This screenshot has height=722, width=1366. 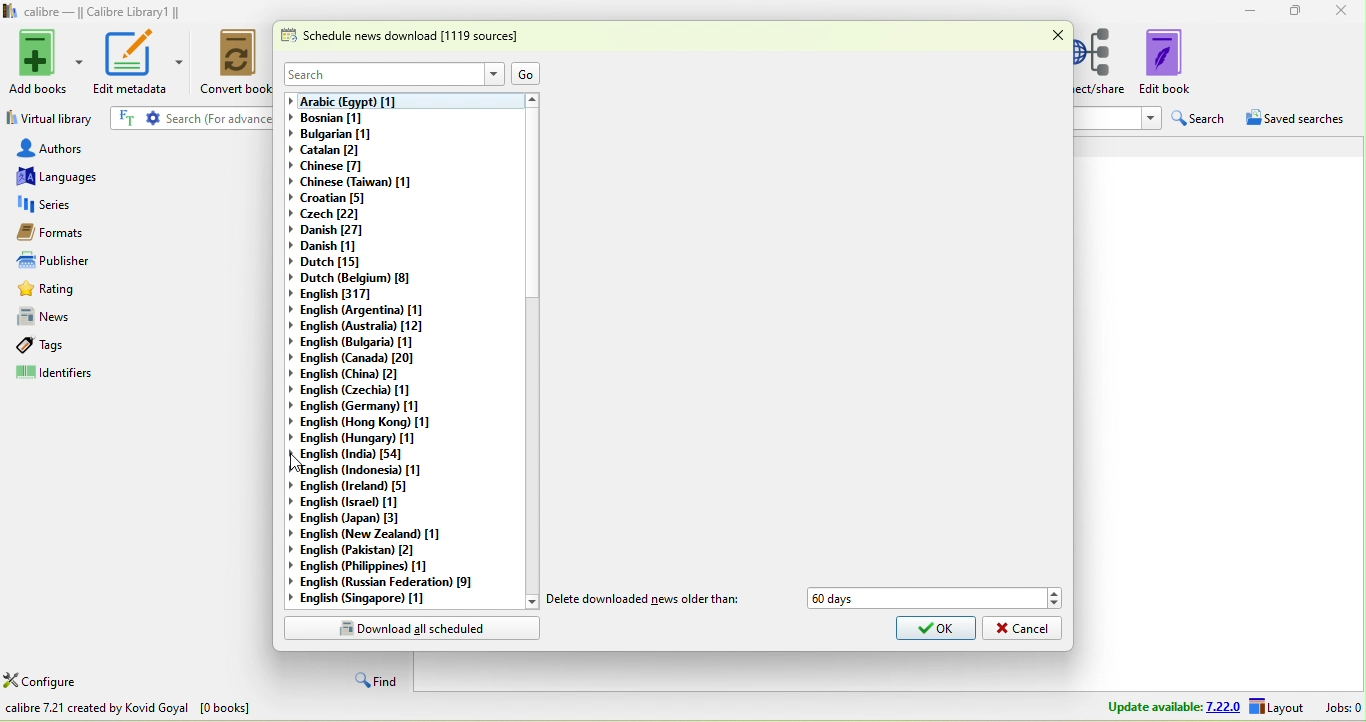 What do you see at coordinates (1346, 12) in the screenshot?
I see `close` at bounding box center [1346, 12].